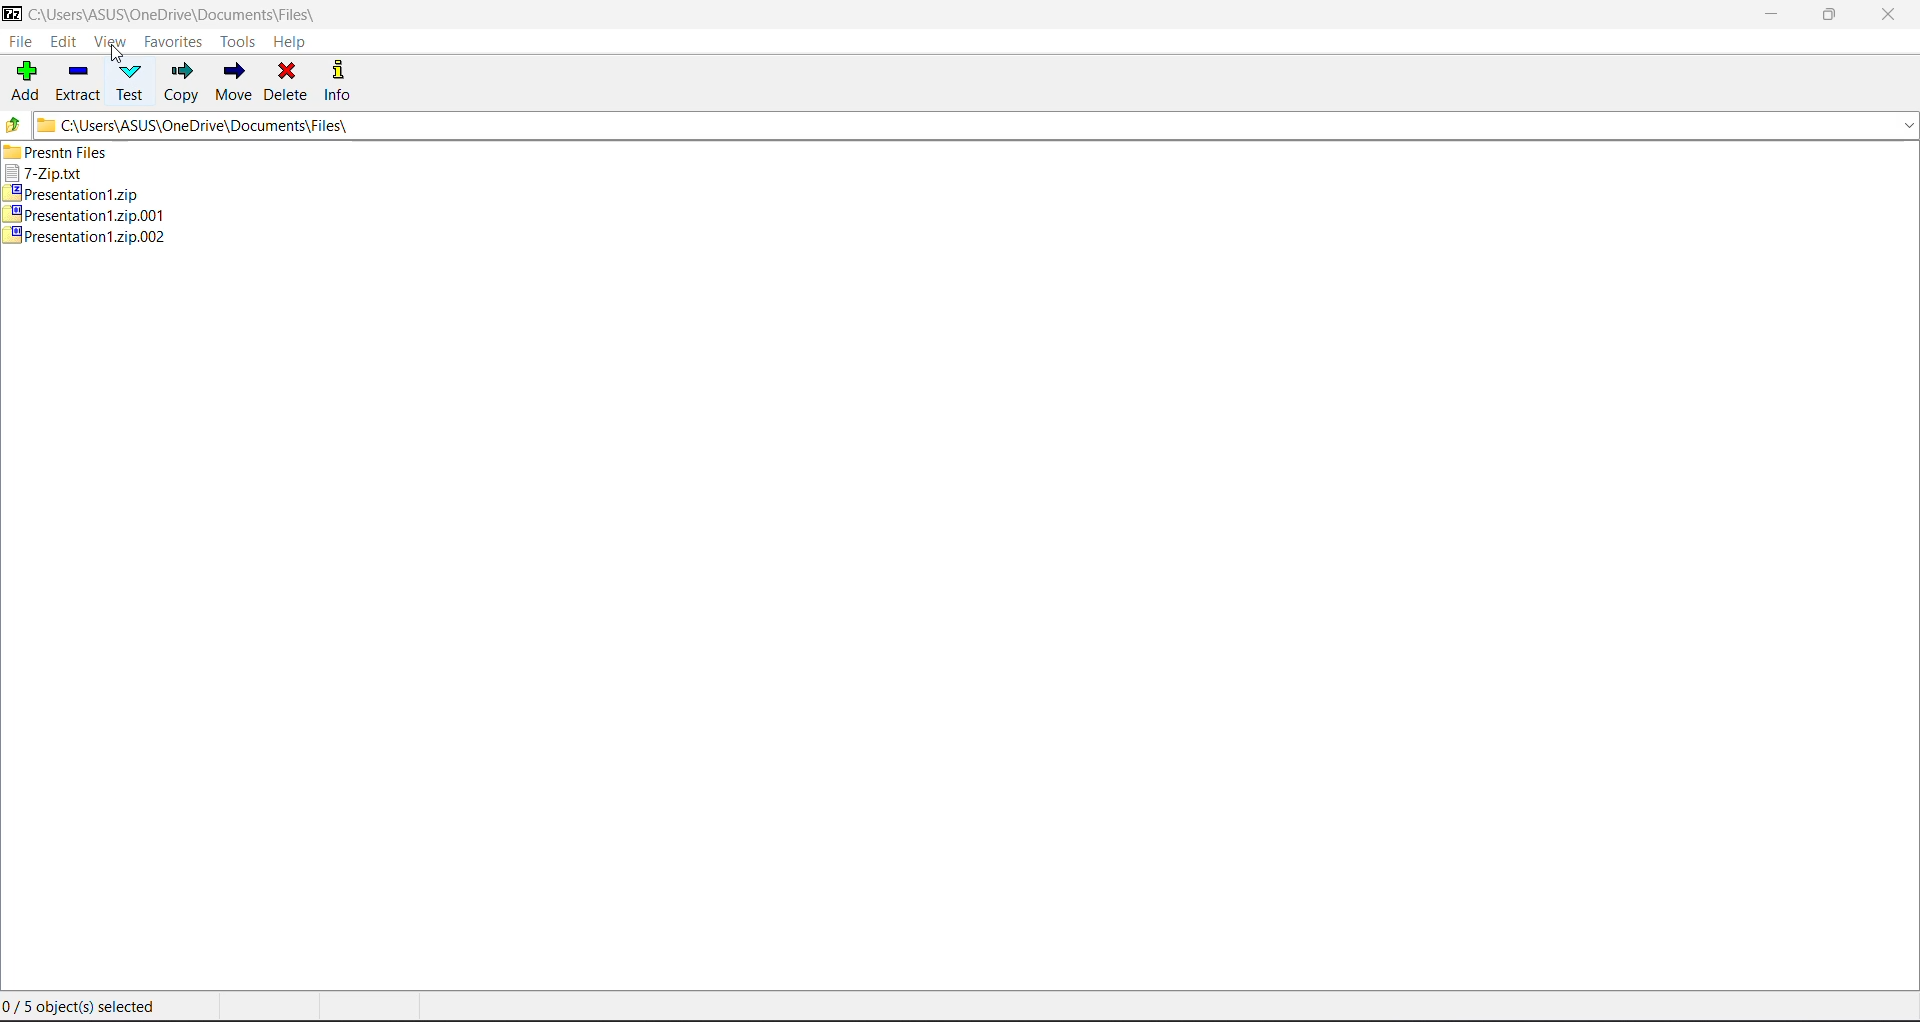  Describe the element at coordinates (67, 43) in the screenshot. I see `Edit` at that location.